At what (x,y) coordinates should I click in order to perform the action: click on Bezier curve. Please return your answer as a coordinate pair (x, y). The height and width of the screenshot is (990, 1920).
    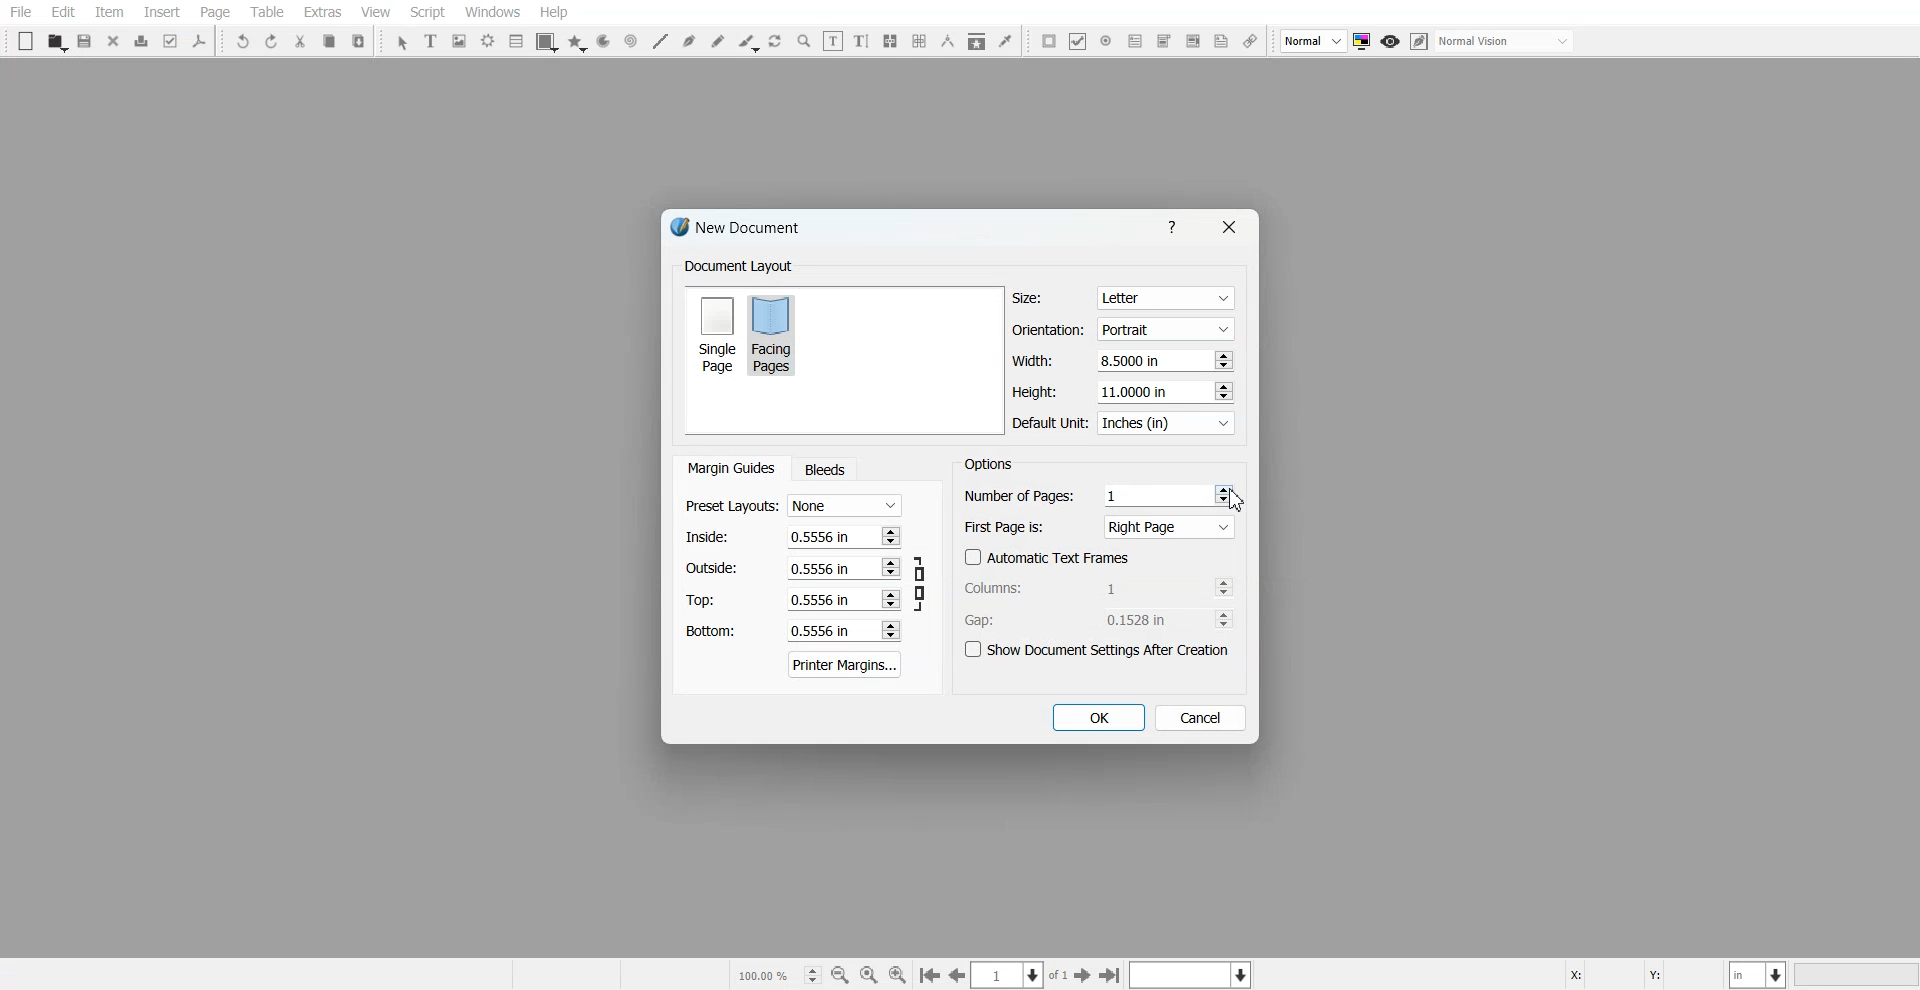
    Looking at the image, I should click on (689, 41).